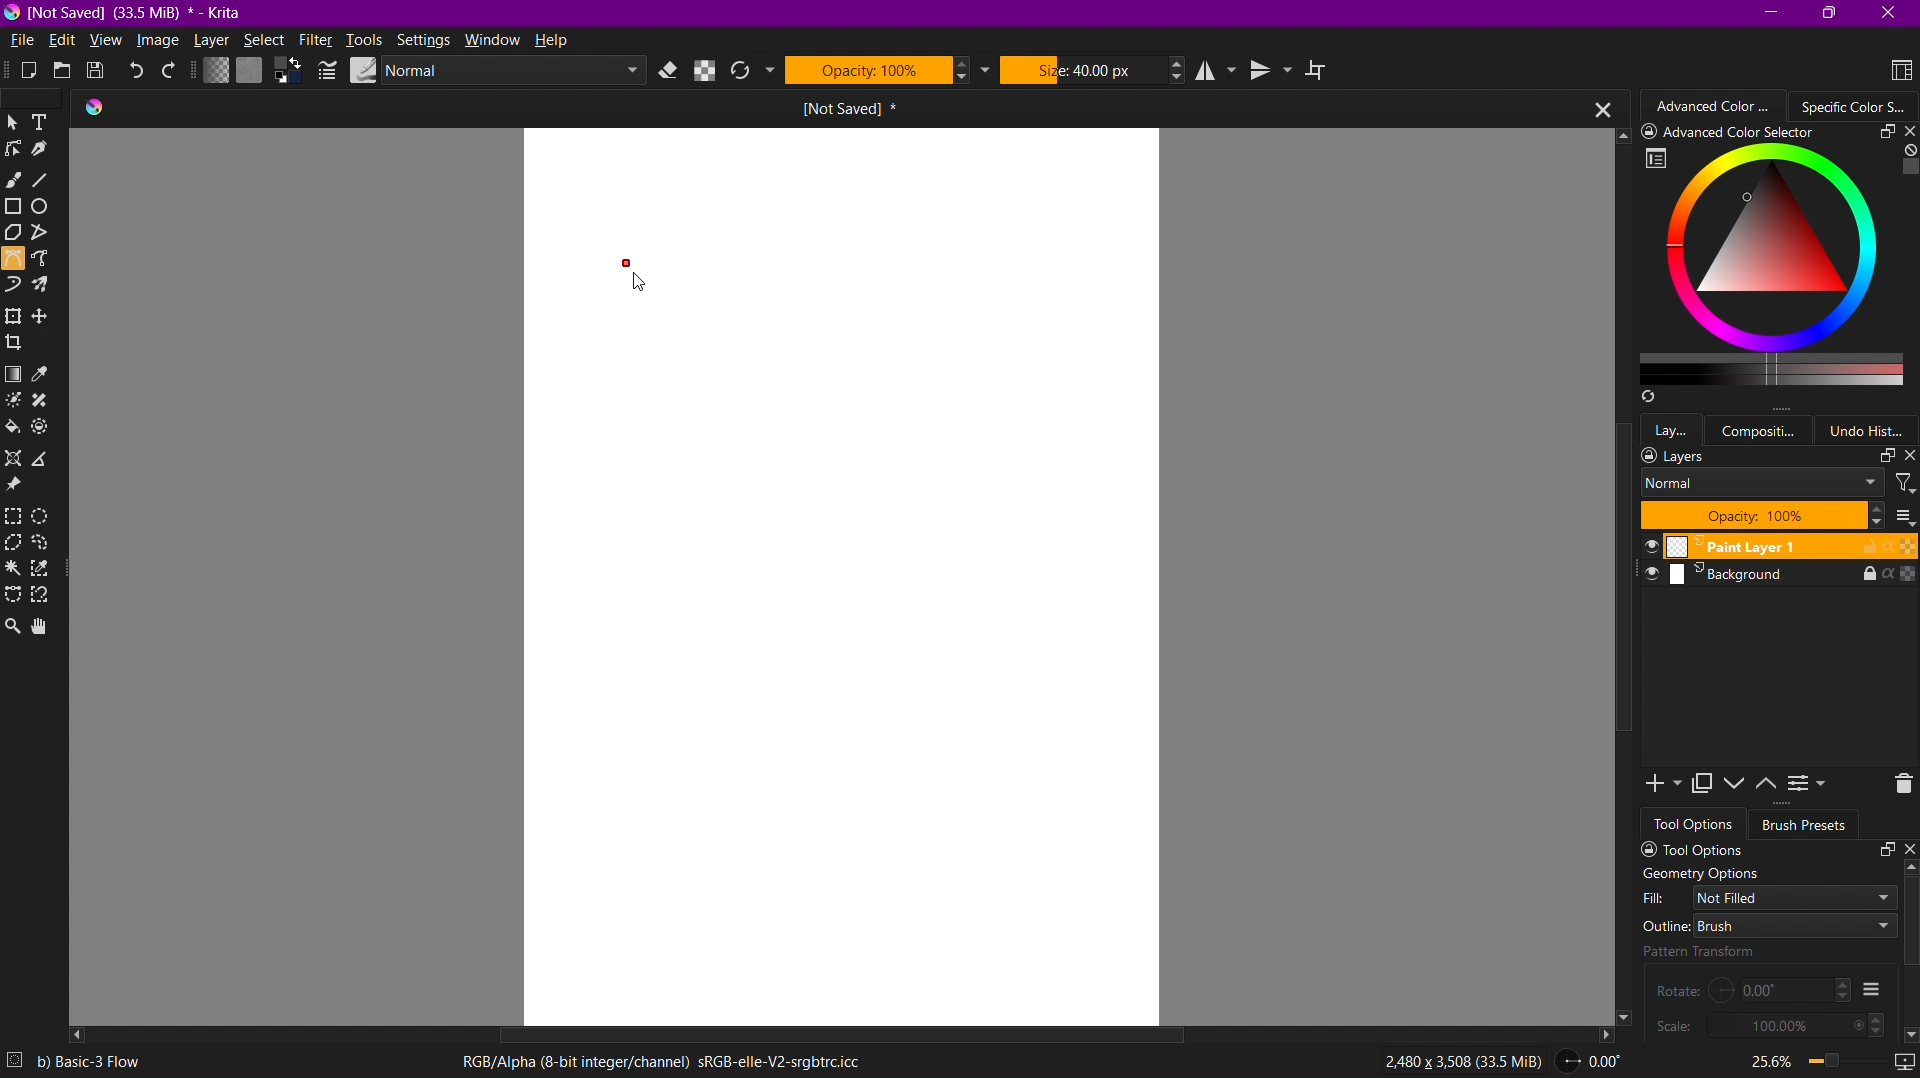 The width and height of the screenshot is (1920, 1078). I want to click on SelectShapes Tool, so click(14, 123).